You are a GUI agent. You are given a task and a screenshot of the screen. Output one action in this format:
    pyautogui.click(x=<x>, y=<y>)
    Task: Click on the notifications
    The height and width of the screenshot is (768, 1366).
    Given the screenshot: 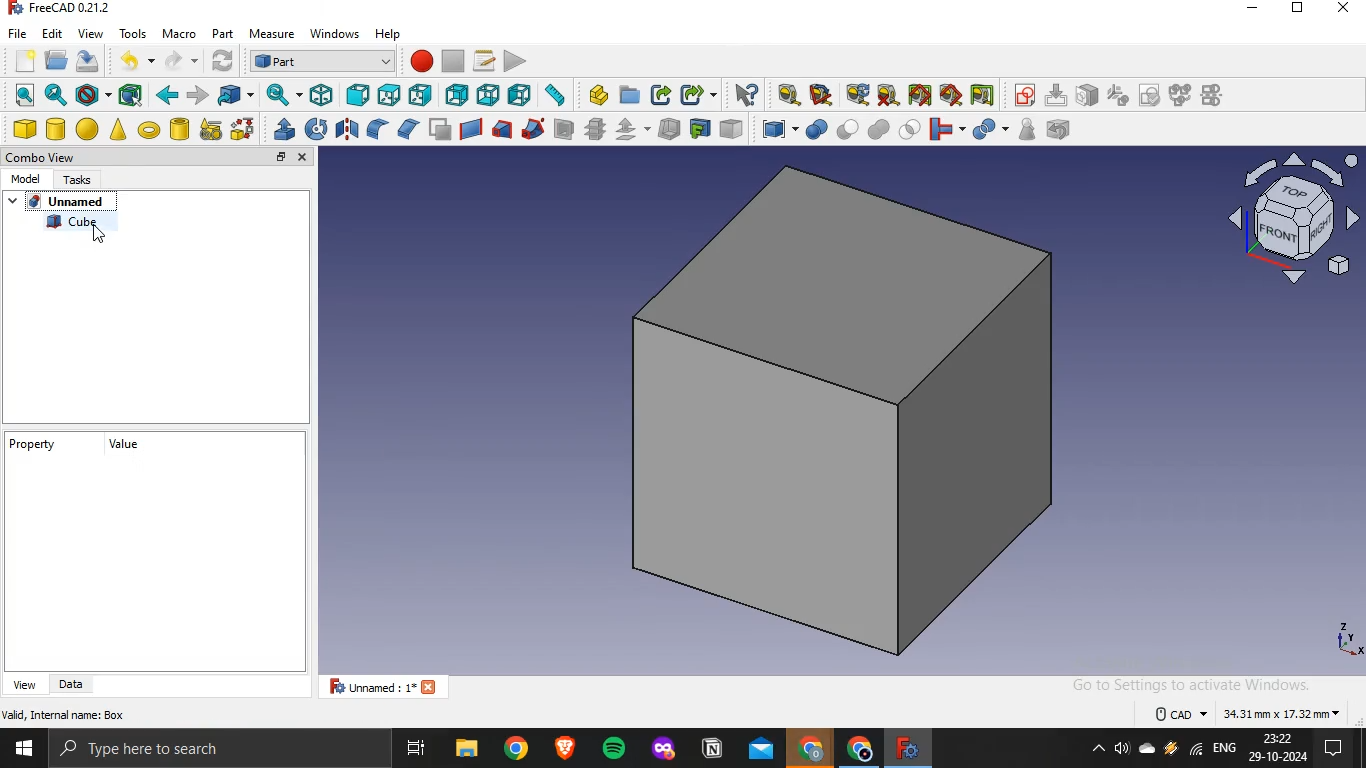 What is the action you would take?
    pyautogui.click(x=1330, y=750)
    